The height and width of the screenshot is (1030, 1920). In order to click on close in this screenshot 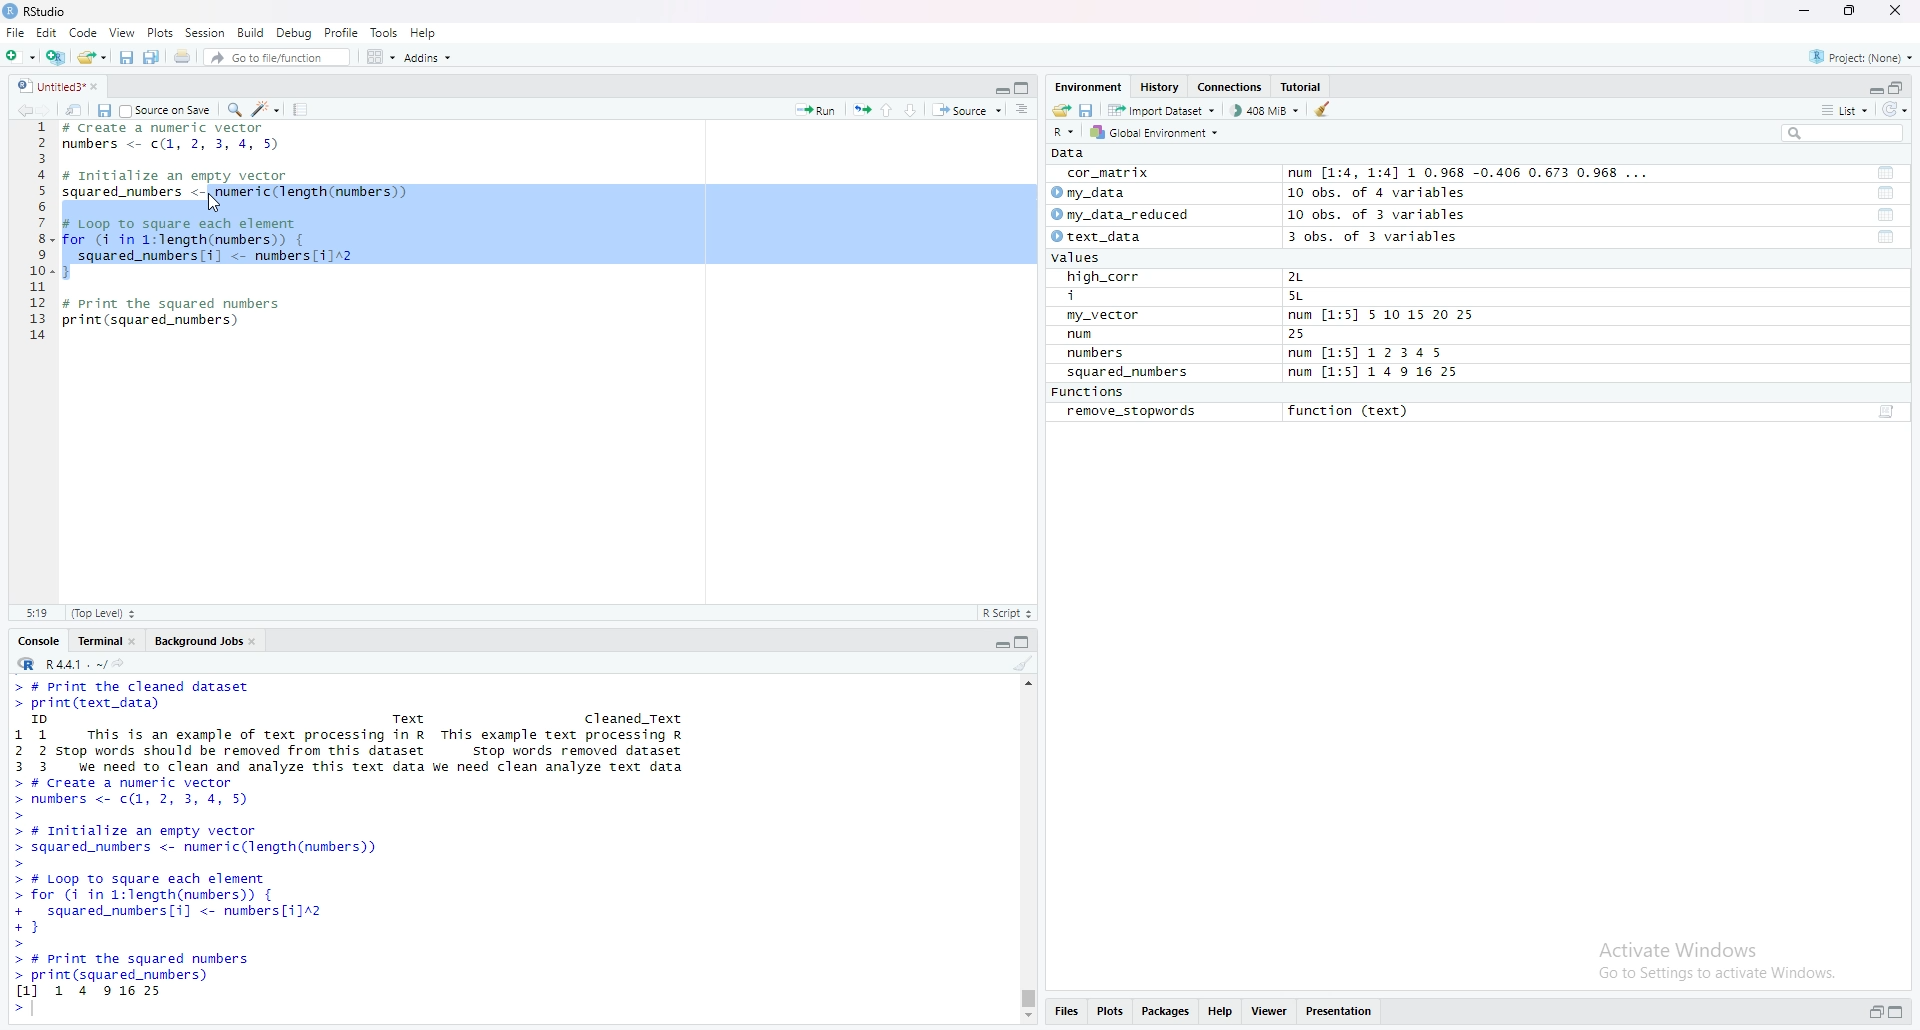, I will do `click(101, 85)`.